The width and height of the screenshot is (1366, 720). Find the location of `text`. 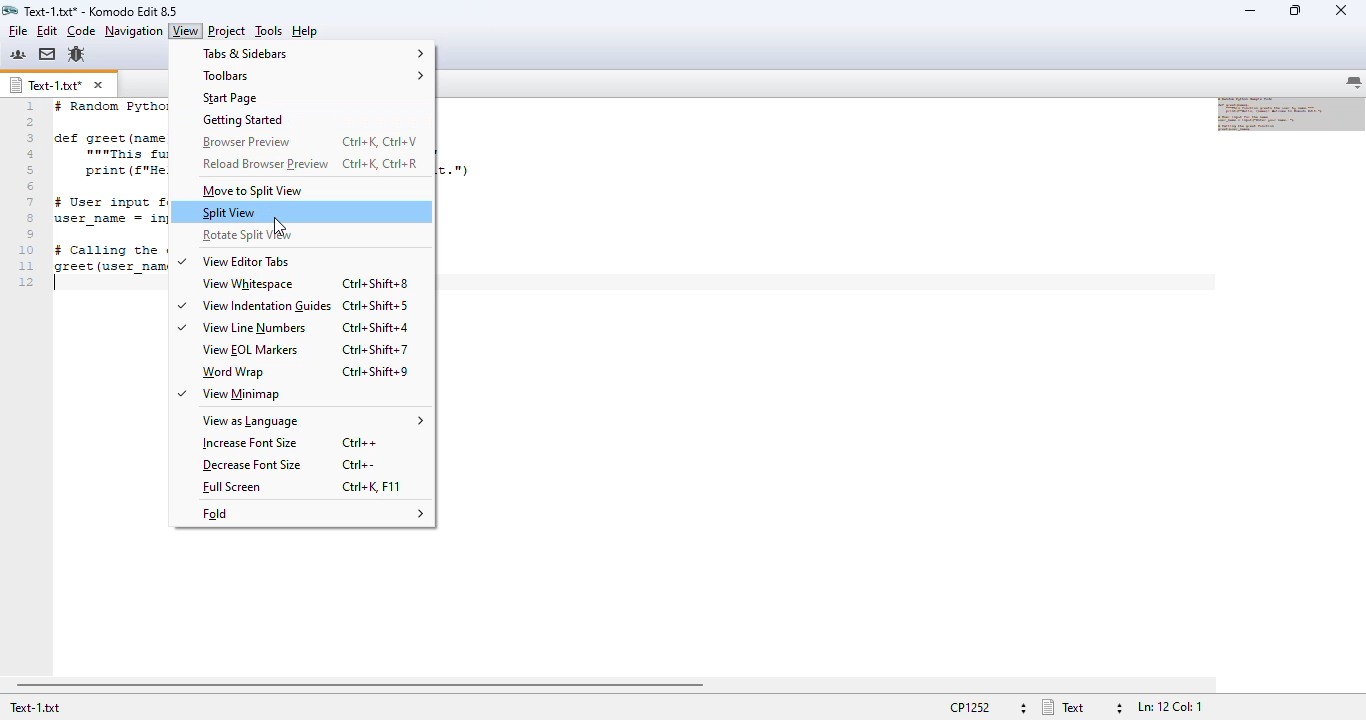

text is located at coordinates (108, 193).